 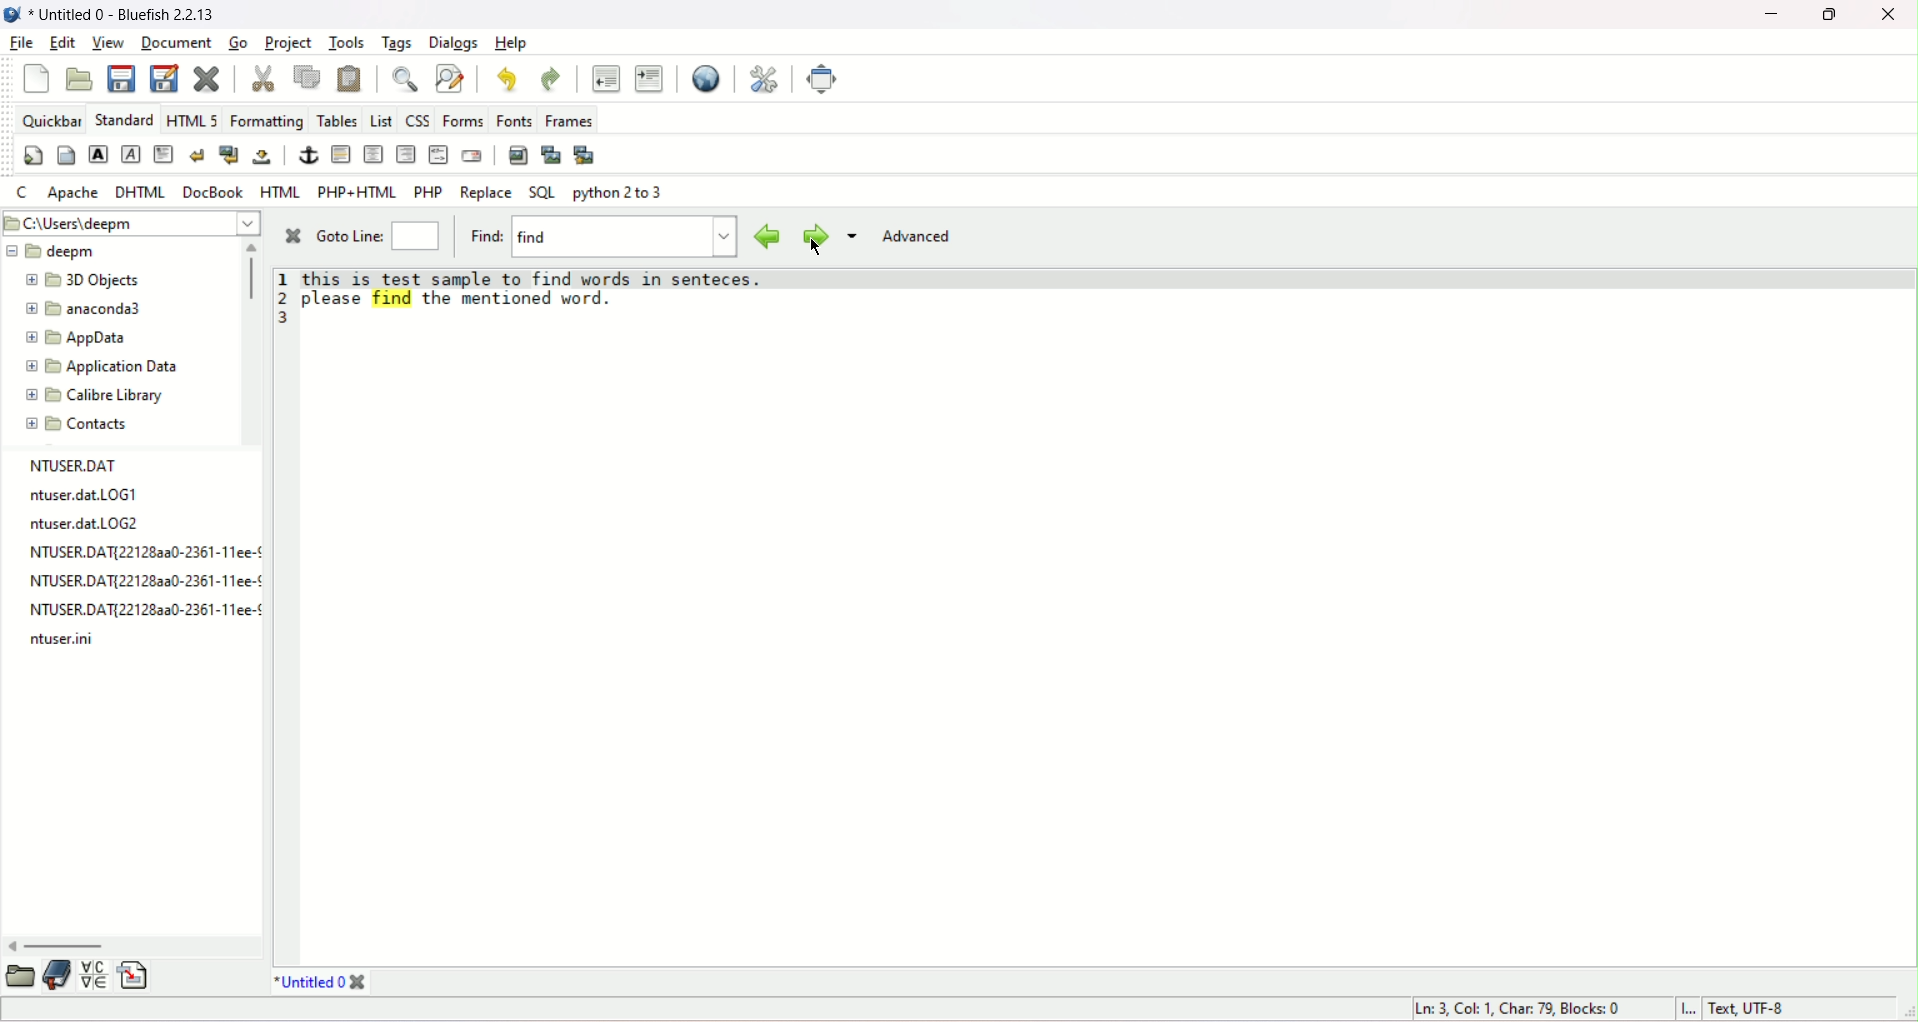 I want to click on new, so click(x=37, y=78).